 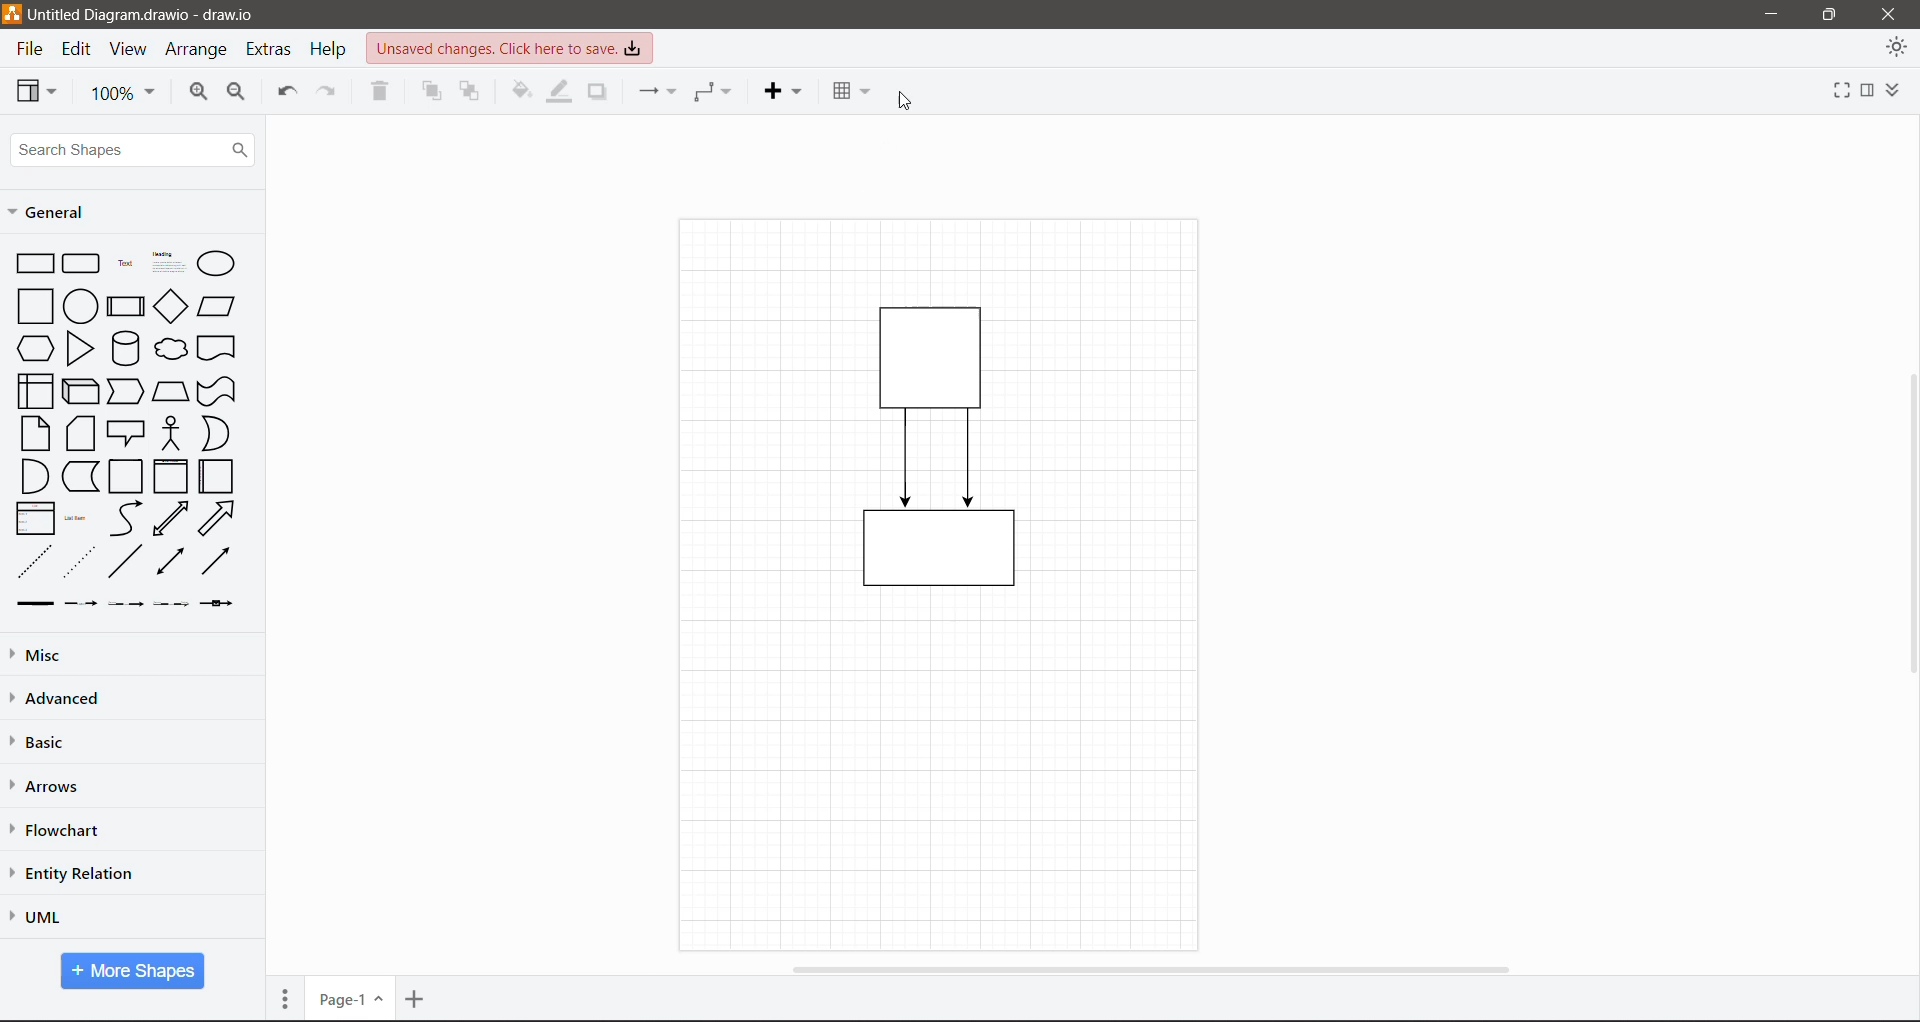 I want to click on Zoom Out, so click(x=238, y=95).